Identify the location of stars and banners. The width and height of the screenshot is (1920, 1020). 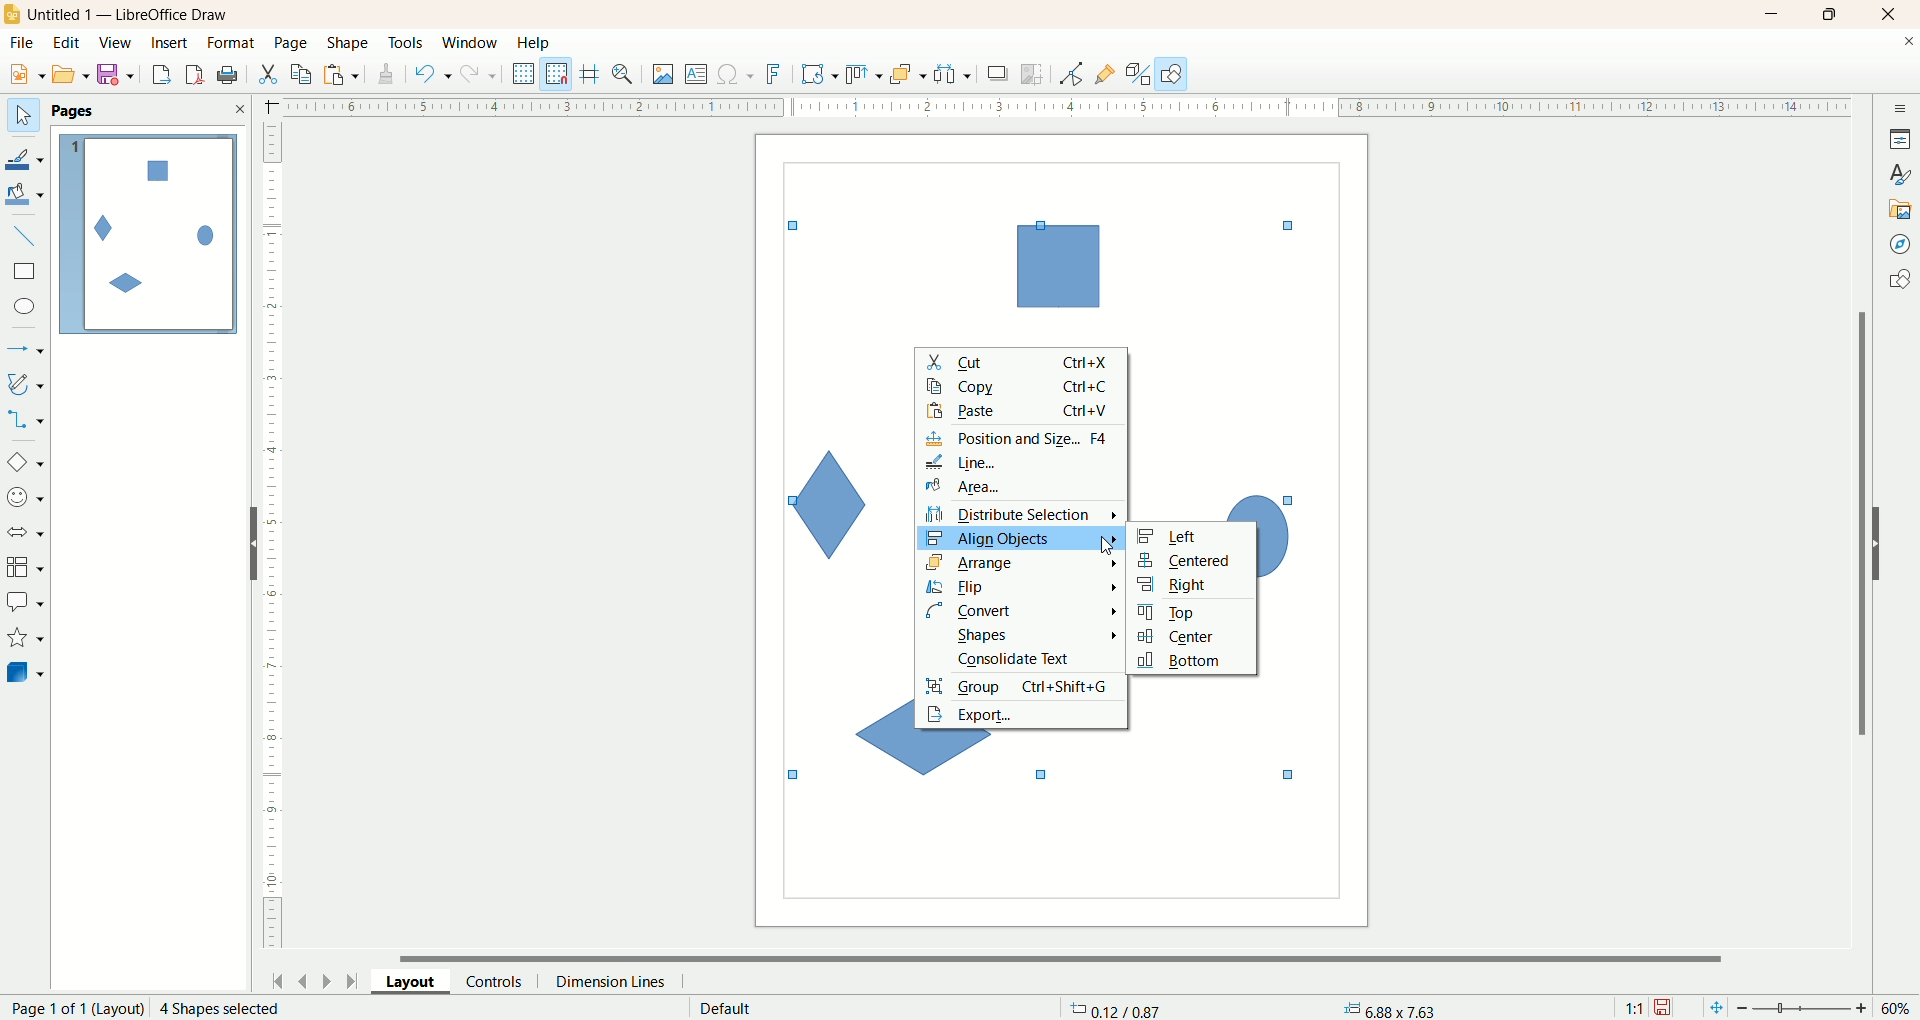
(24, 637).